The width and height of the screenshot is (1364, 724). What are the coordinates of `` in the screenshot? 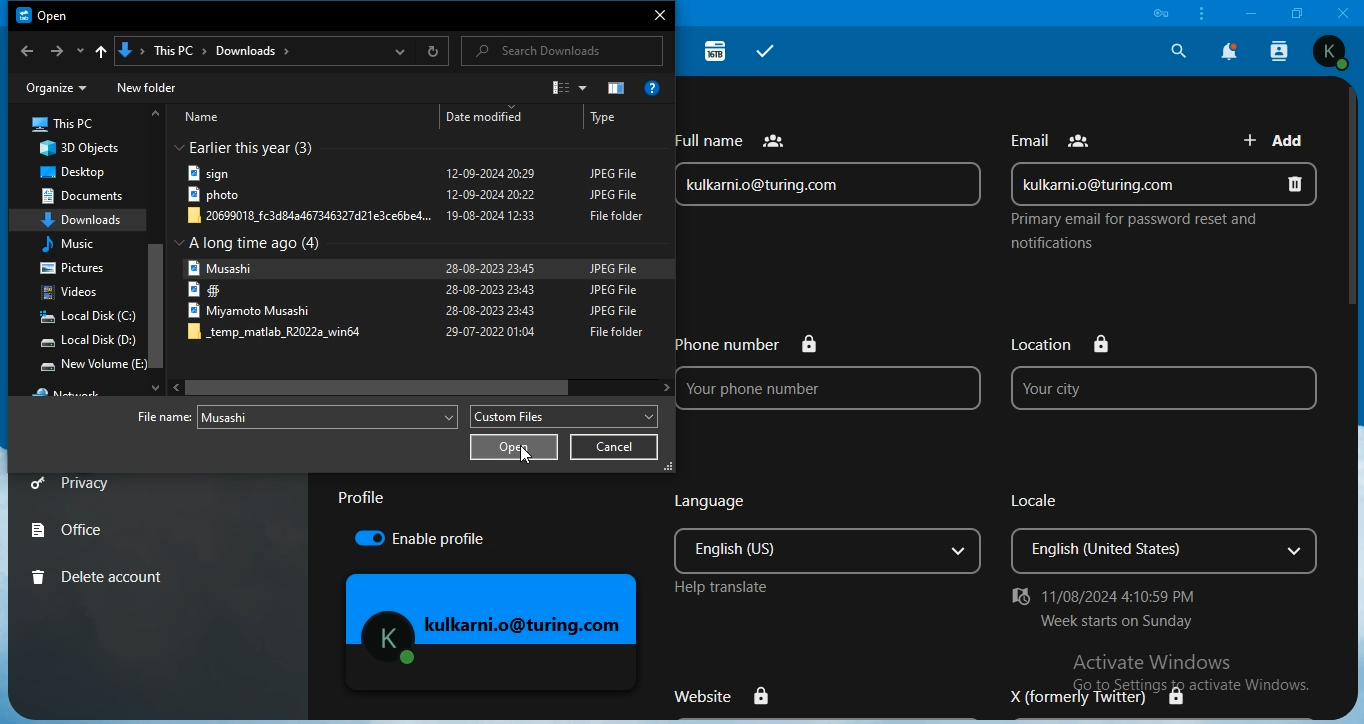 It's located at (100, 51).